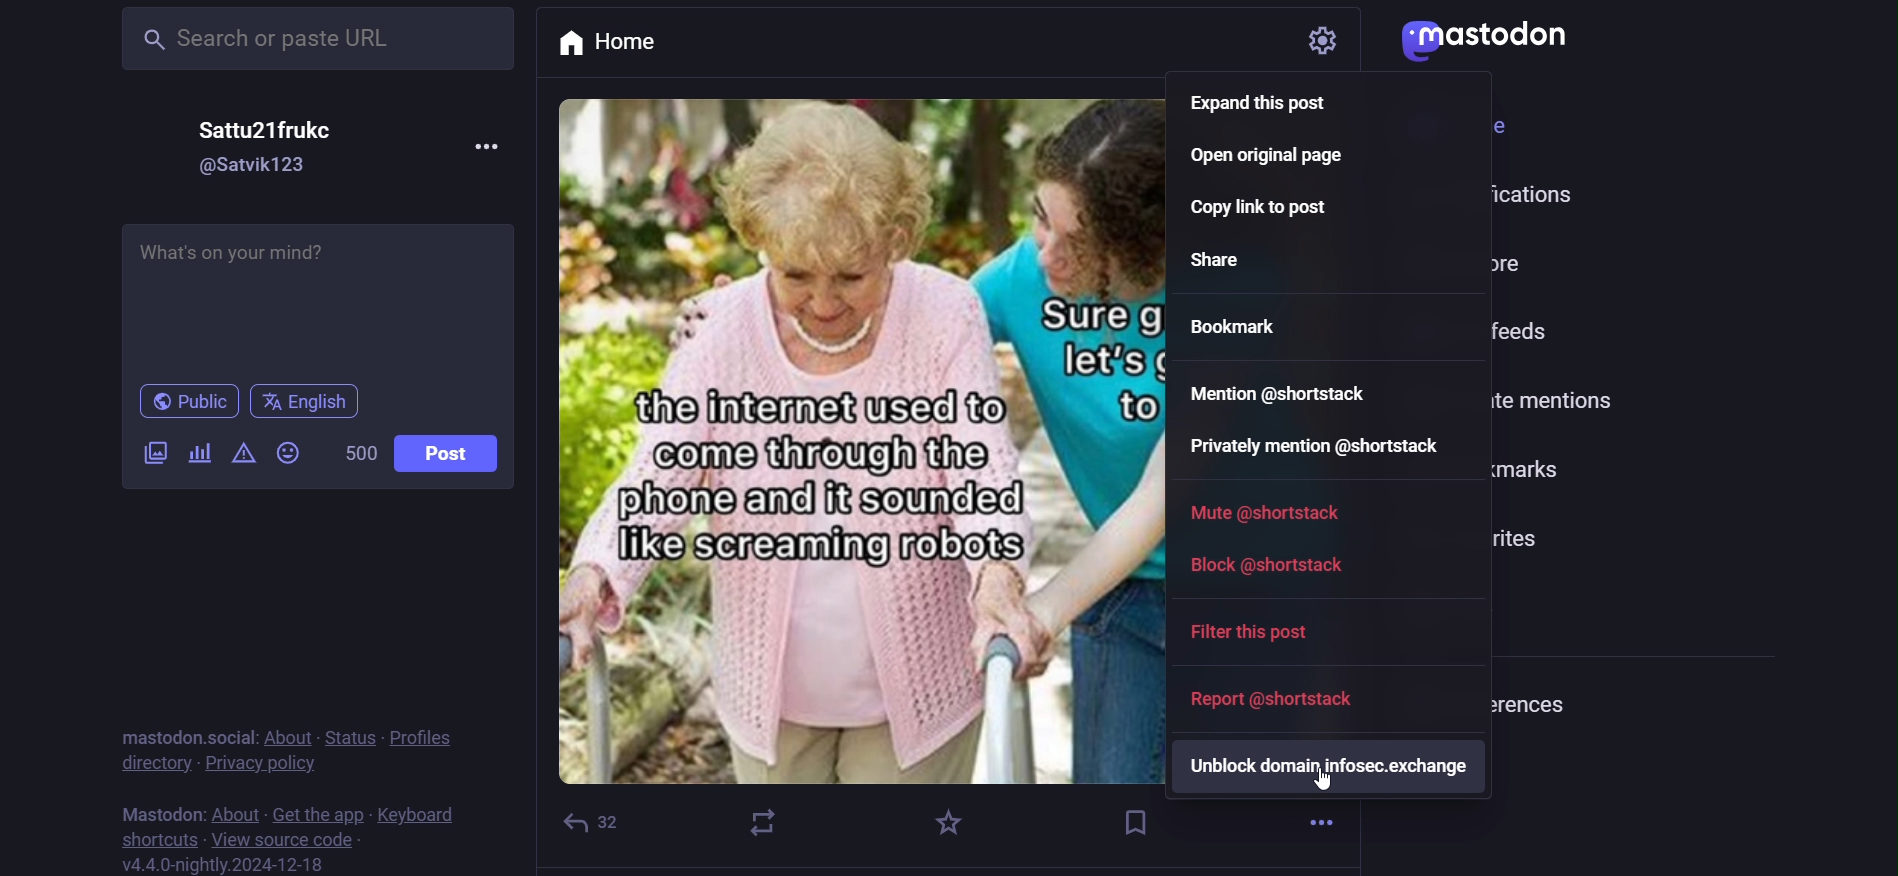 The height and width of the screenshot is (876, 1898). What do you see at coordinates (1280, 392) in the screenshot?
I see `mention @shortstack` at bounding box center [1280, 392].